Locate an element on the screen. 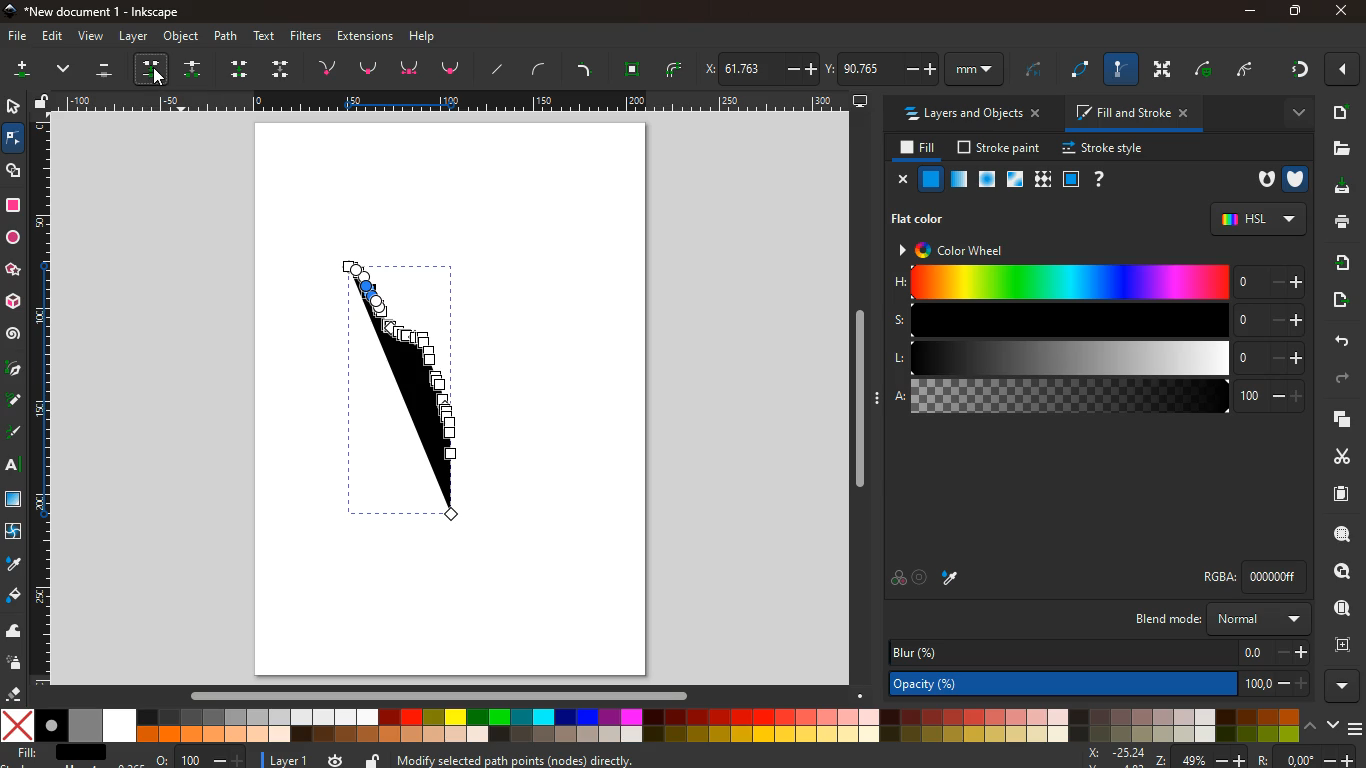  circle is located at coordinates (13, 238).